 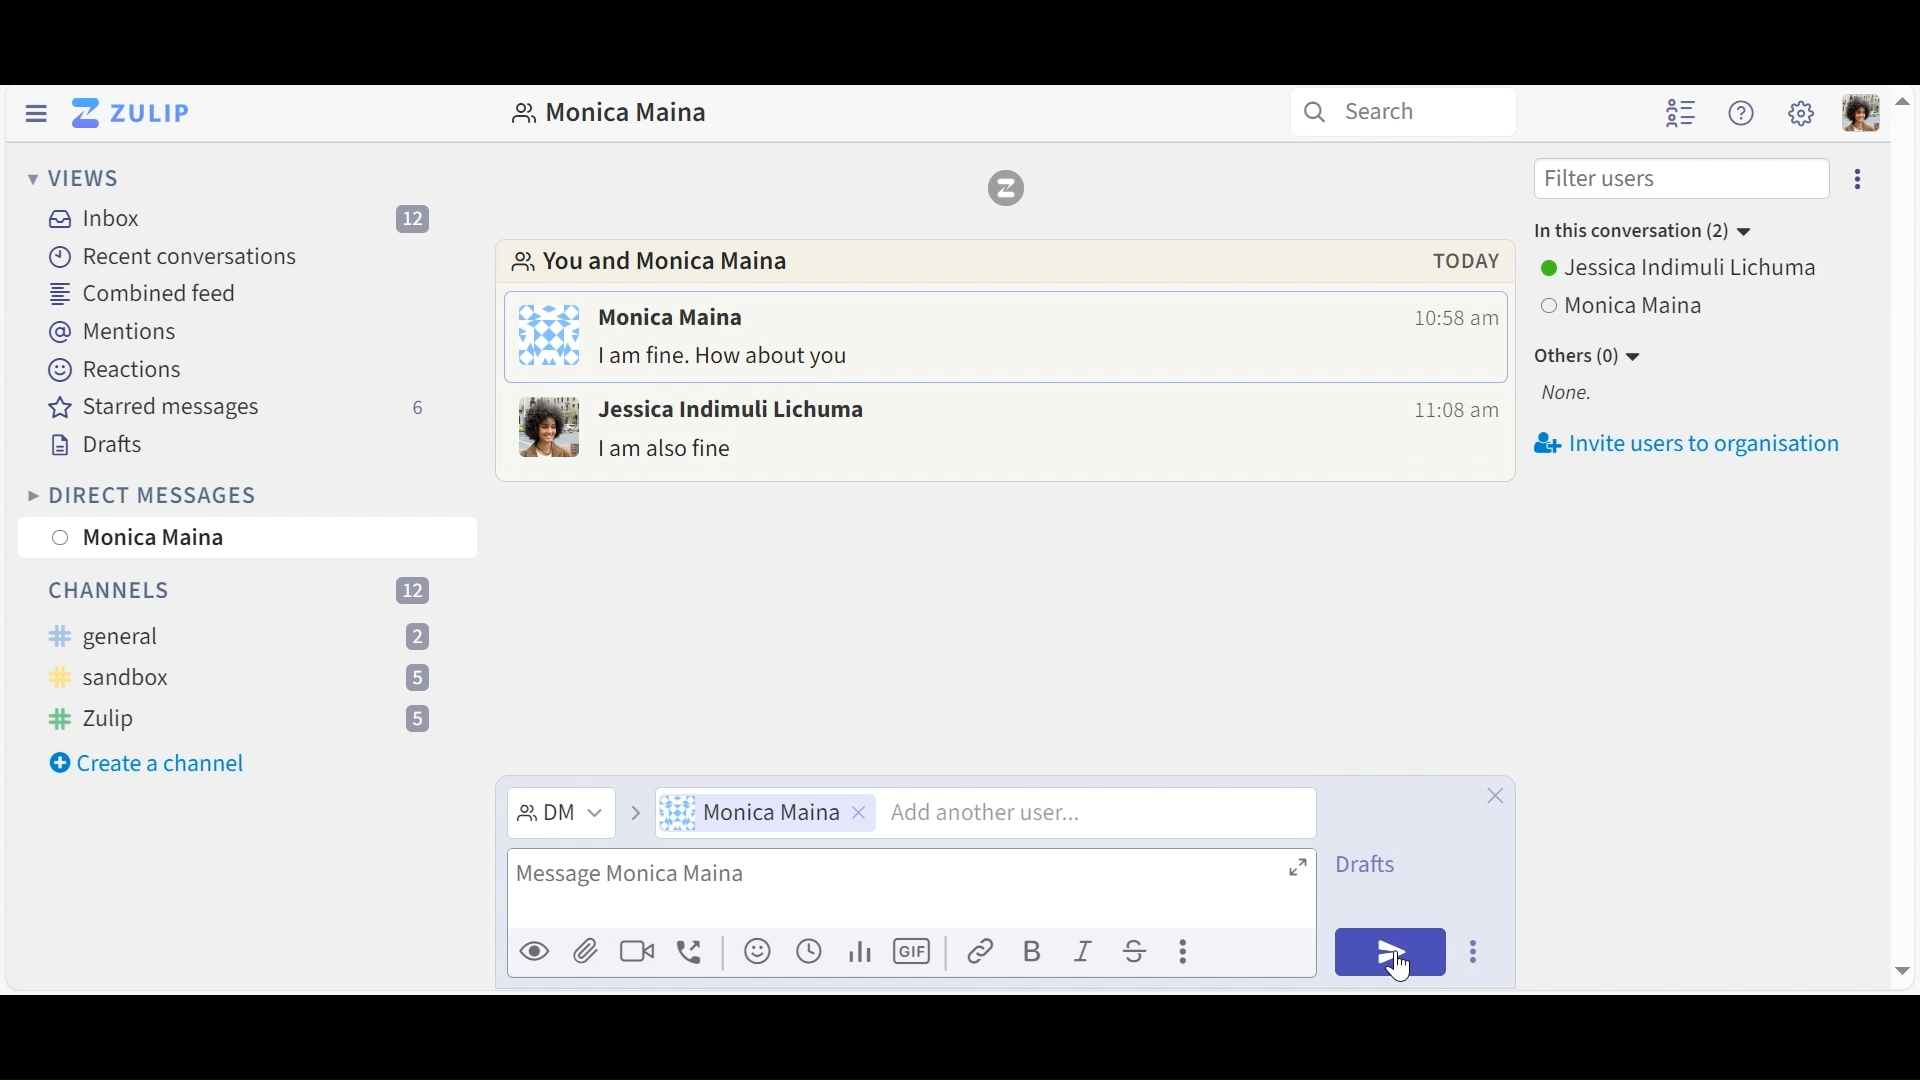 I want to click on move up, so click(x=1901, y=99).